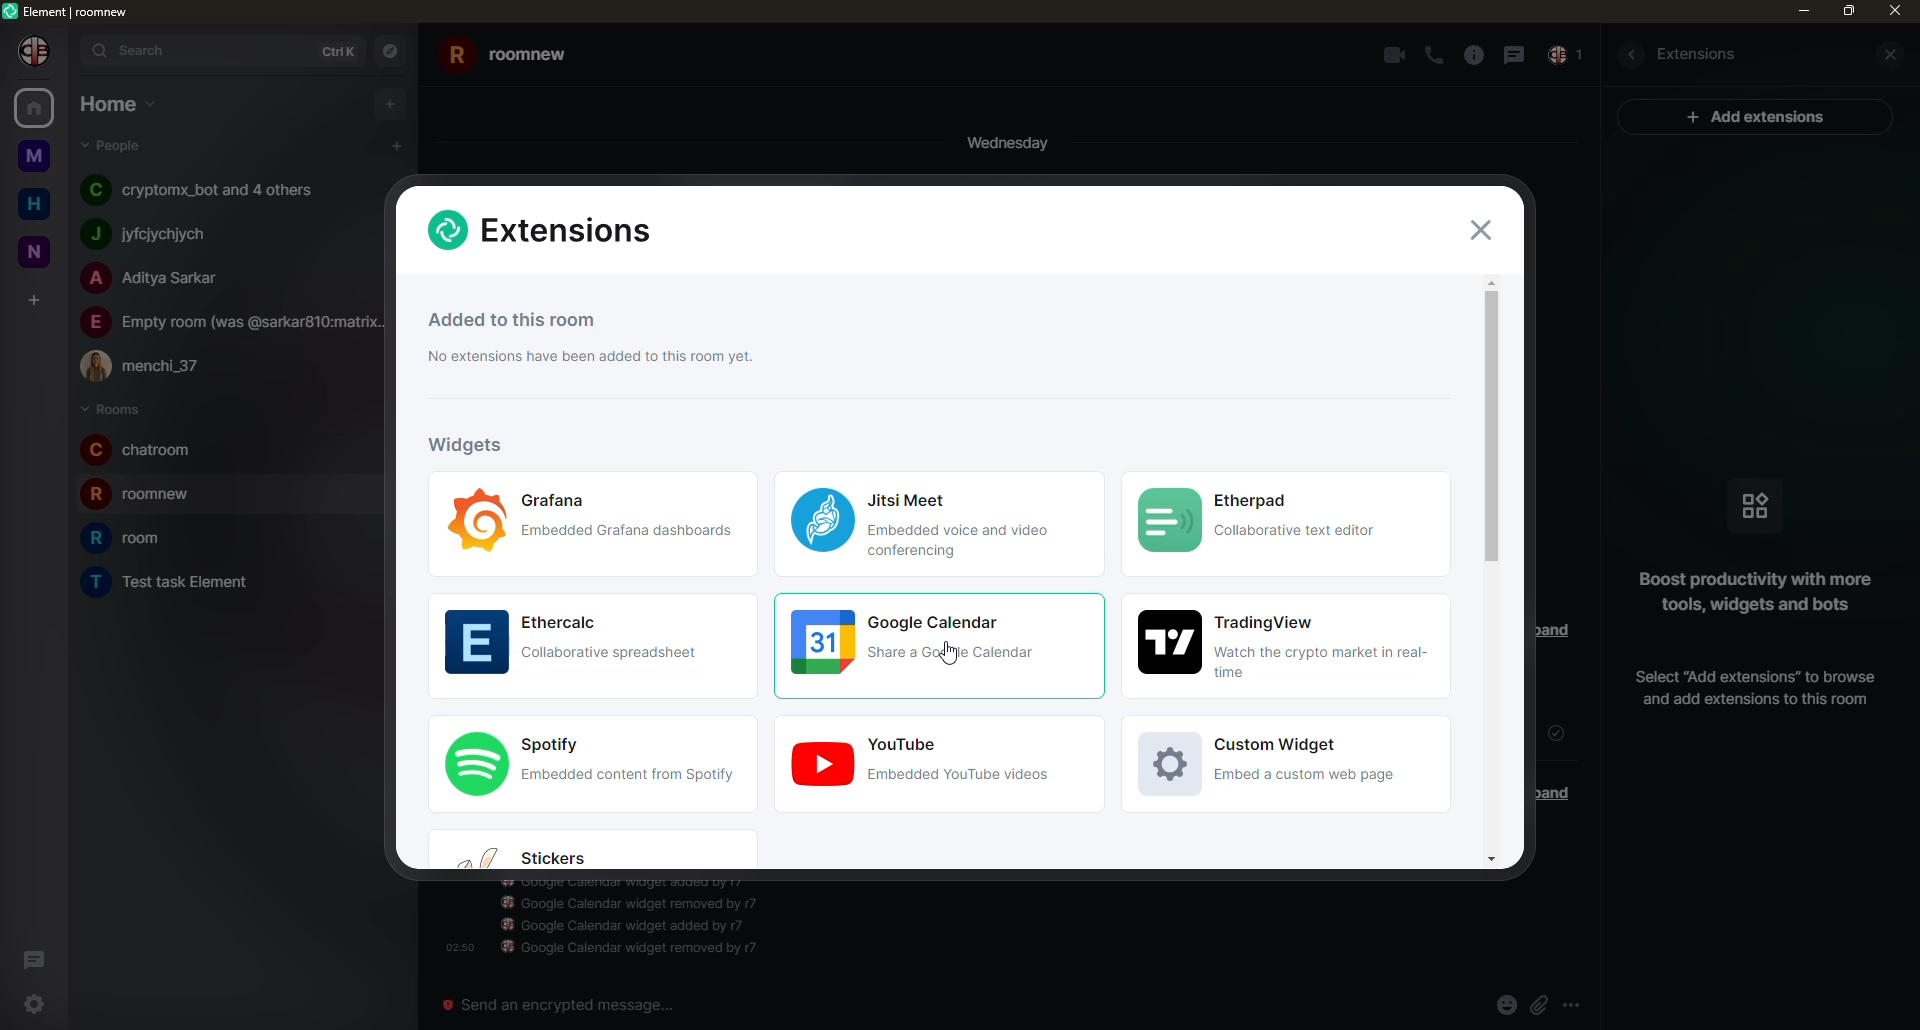 Image resolution: width=1920 pixels, height=1030 pixels. What do you see at coordinates (114, 145) in the screenshot?
I see `people` at bounding box center [114, 145].